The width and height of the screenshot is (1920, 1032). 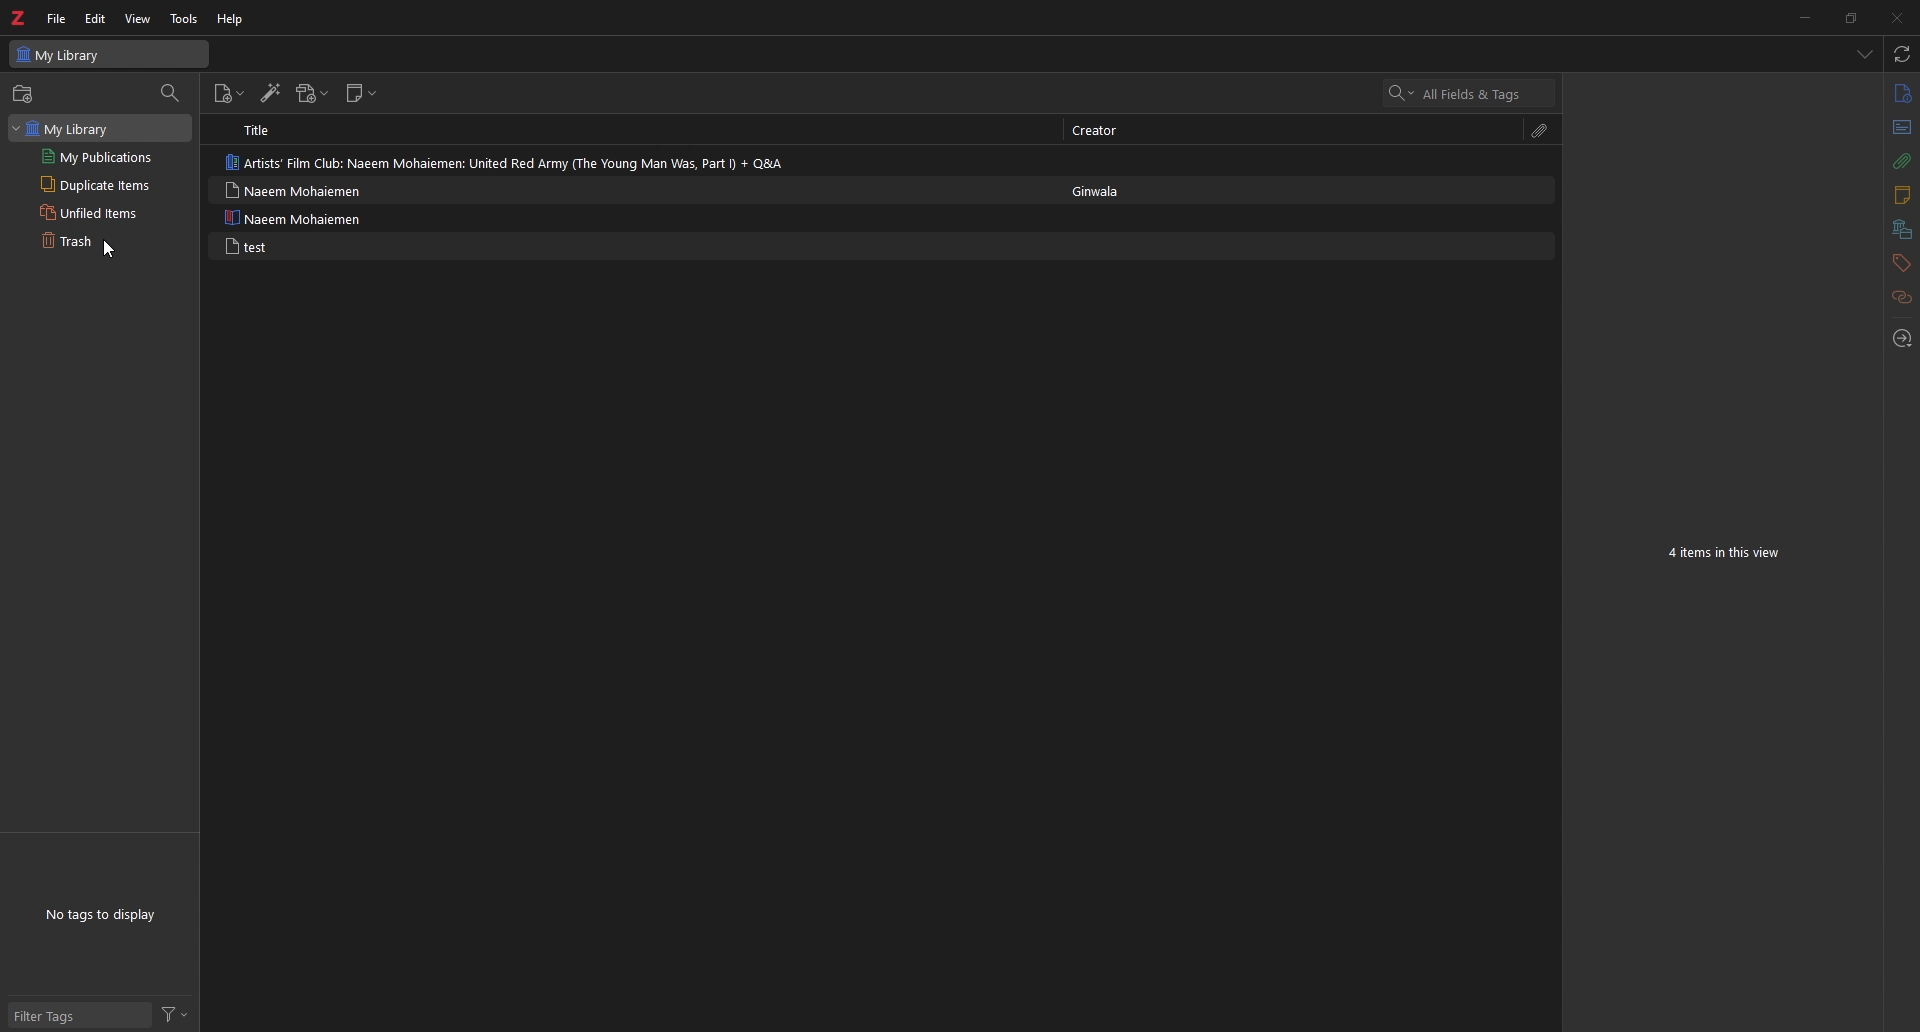 What do you see at coordinates (1902, 93) in the screenshot?
I see `info` at bounding box center [1902, 93].